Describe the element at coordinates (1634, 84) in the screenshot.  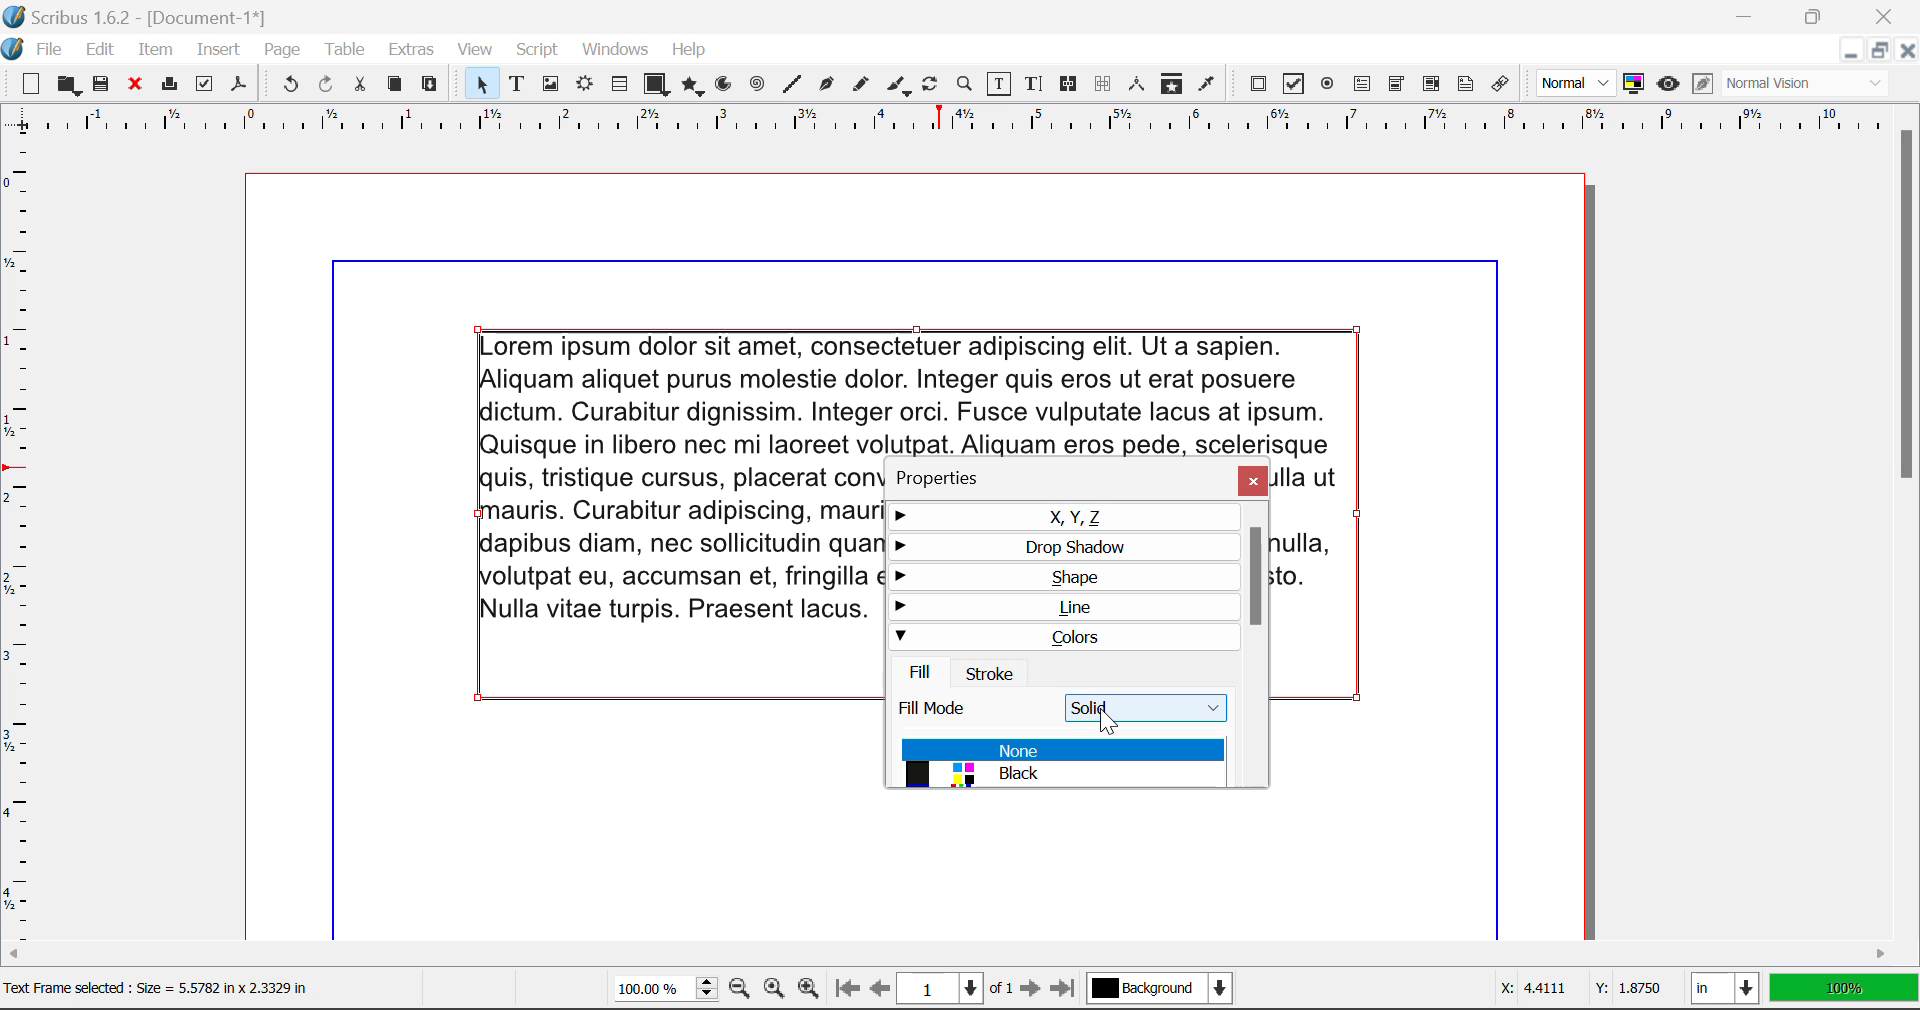
I see `Toggle Color Management` at that location.